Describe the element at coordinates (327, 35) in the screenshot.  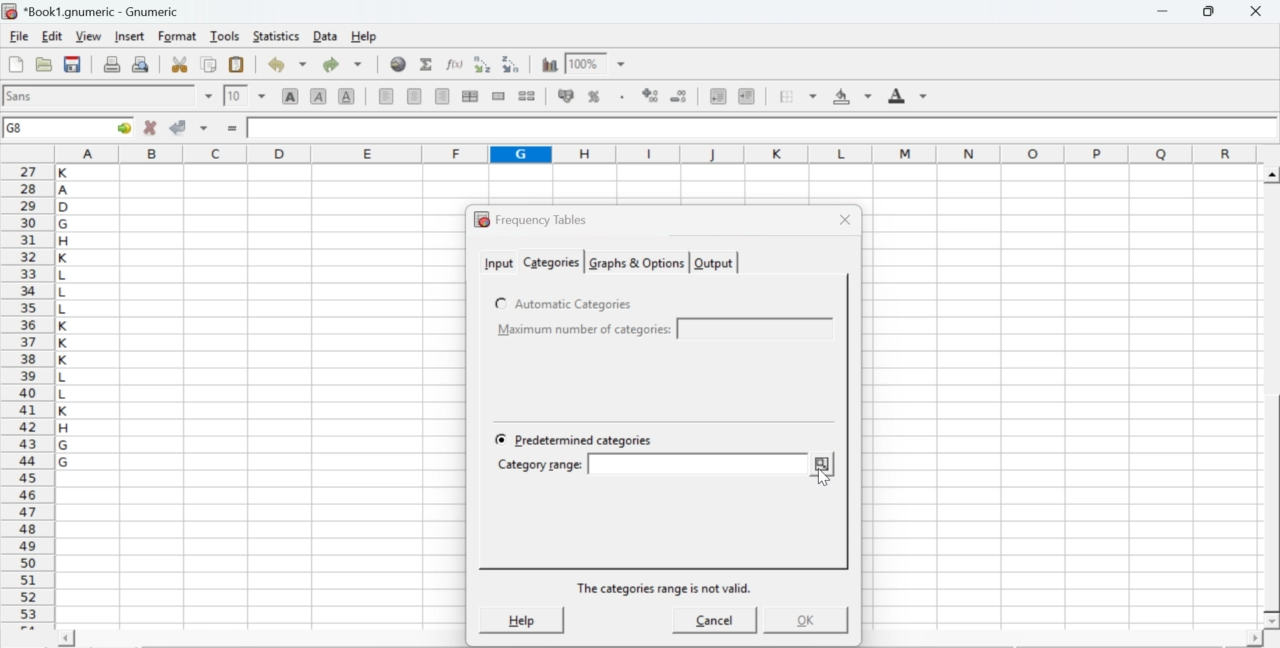
I see `data` at that location.